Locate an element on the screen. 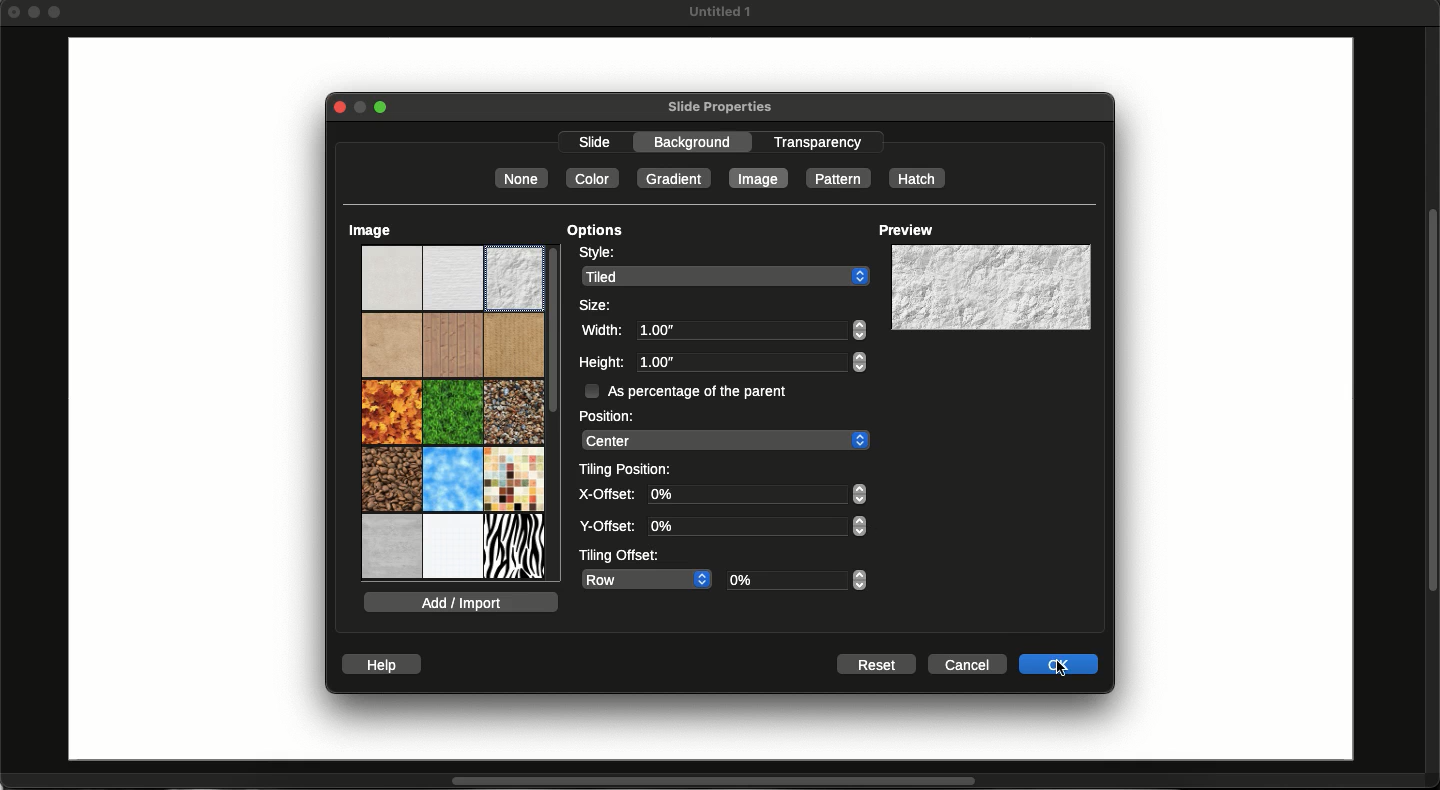 The width and height of the screenshot is (1440, 790). Pattern is located at coordinates (836, 178).